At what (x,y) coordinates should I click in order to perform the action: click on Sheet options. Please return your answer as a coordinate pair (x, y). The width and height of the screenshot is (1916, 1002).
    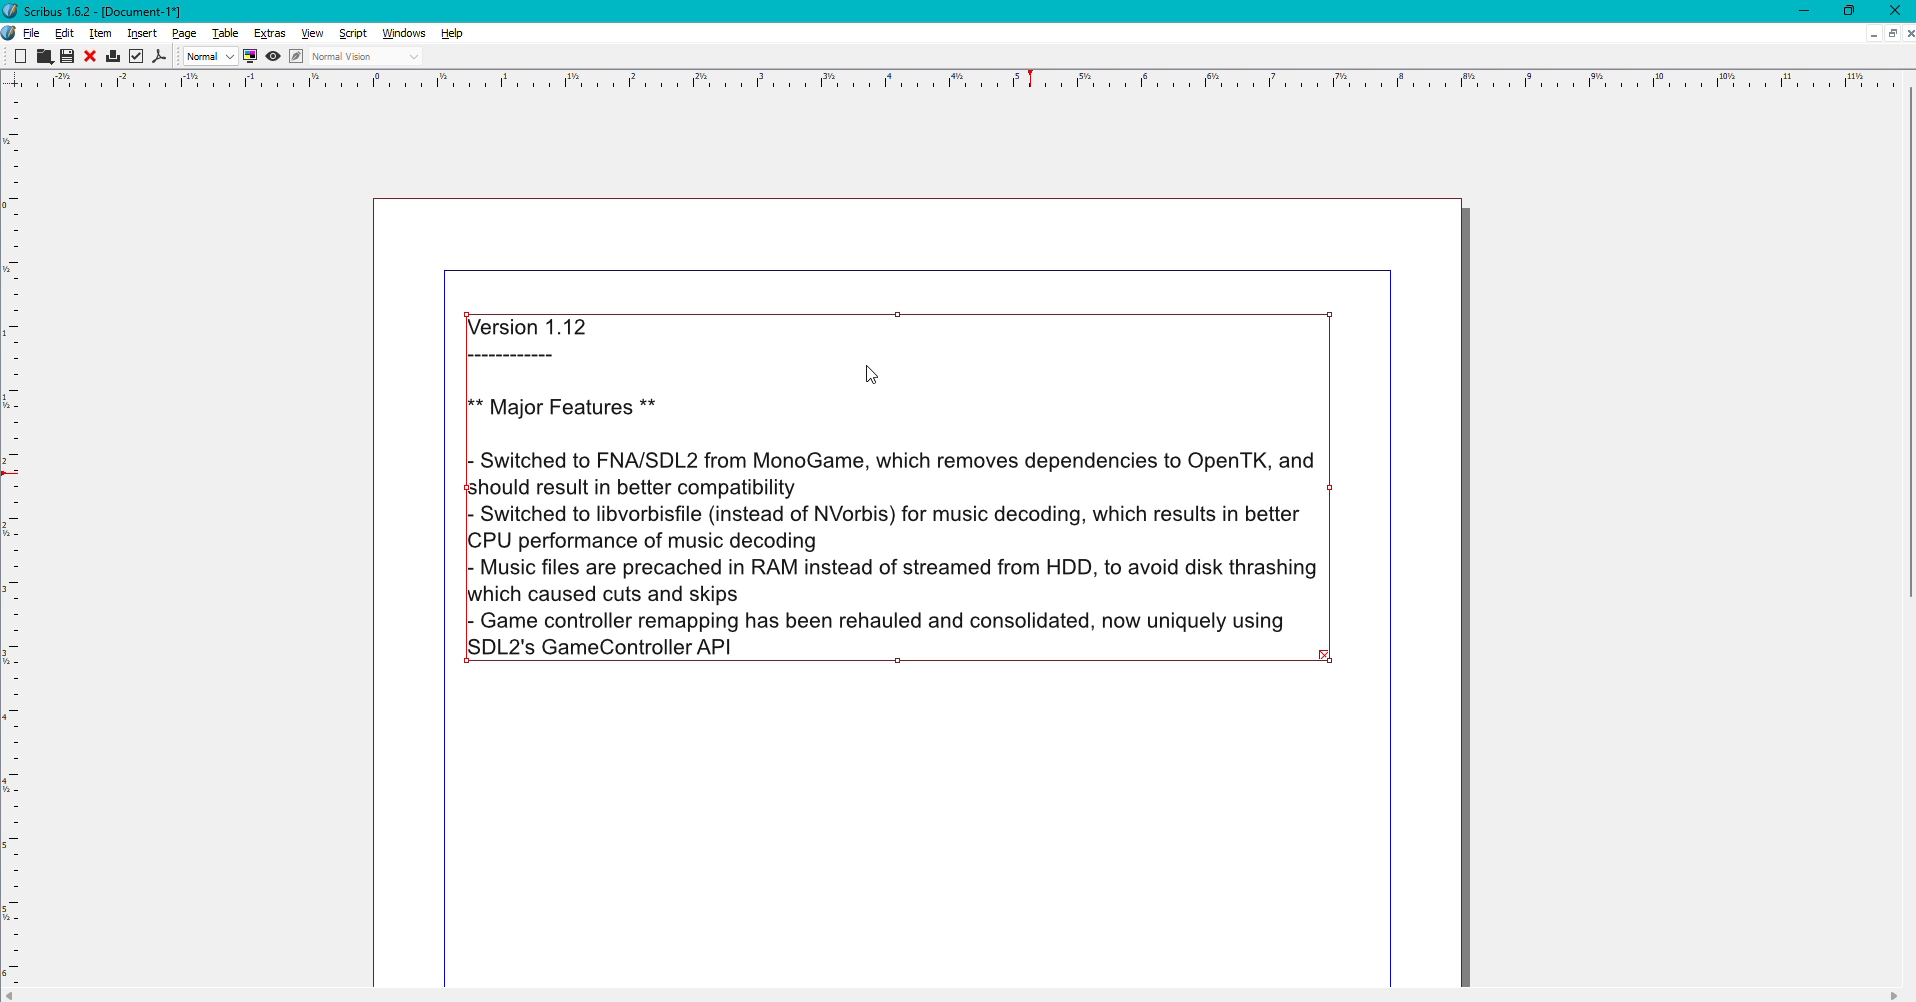
    Looking at the image, I should click on (1879, 32).